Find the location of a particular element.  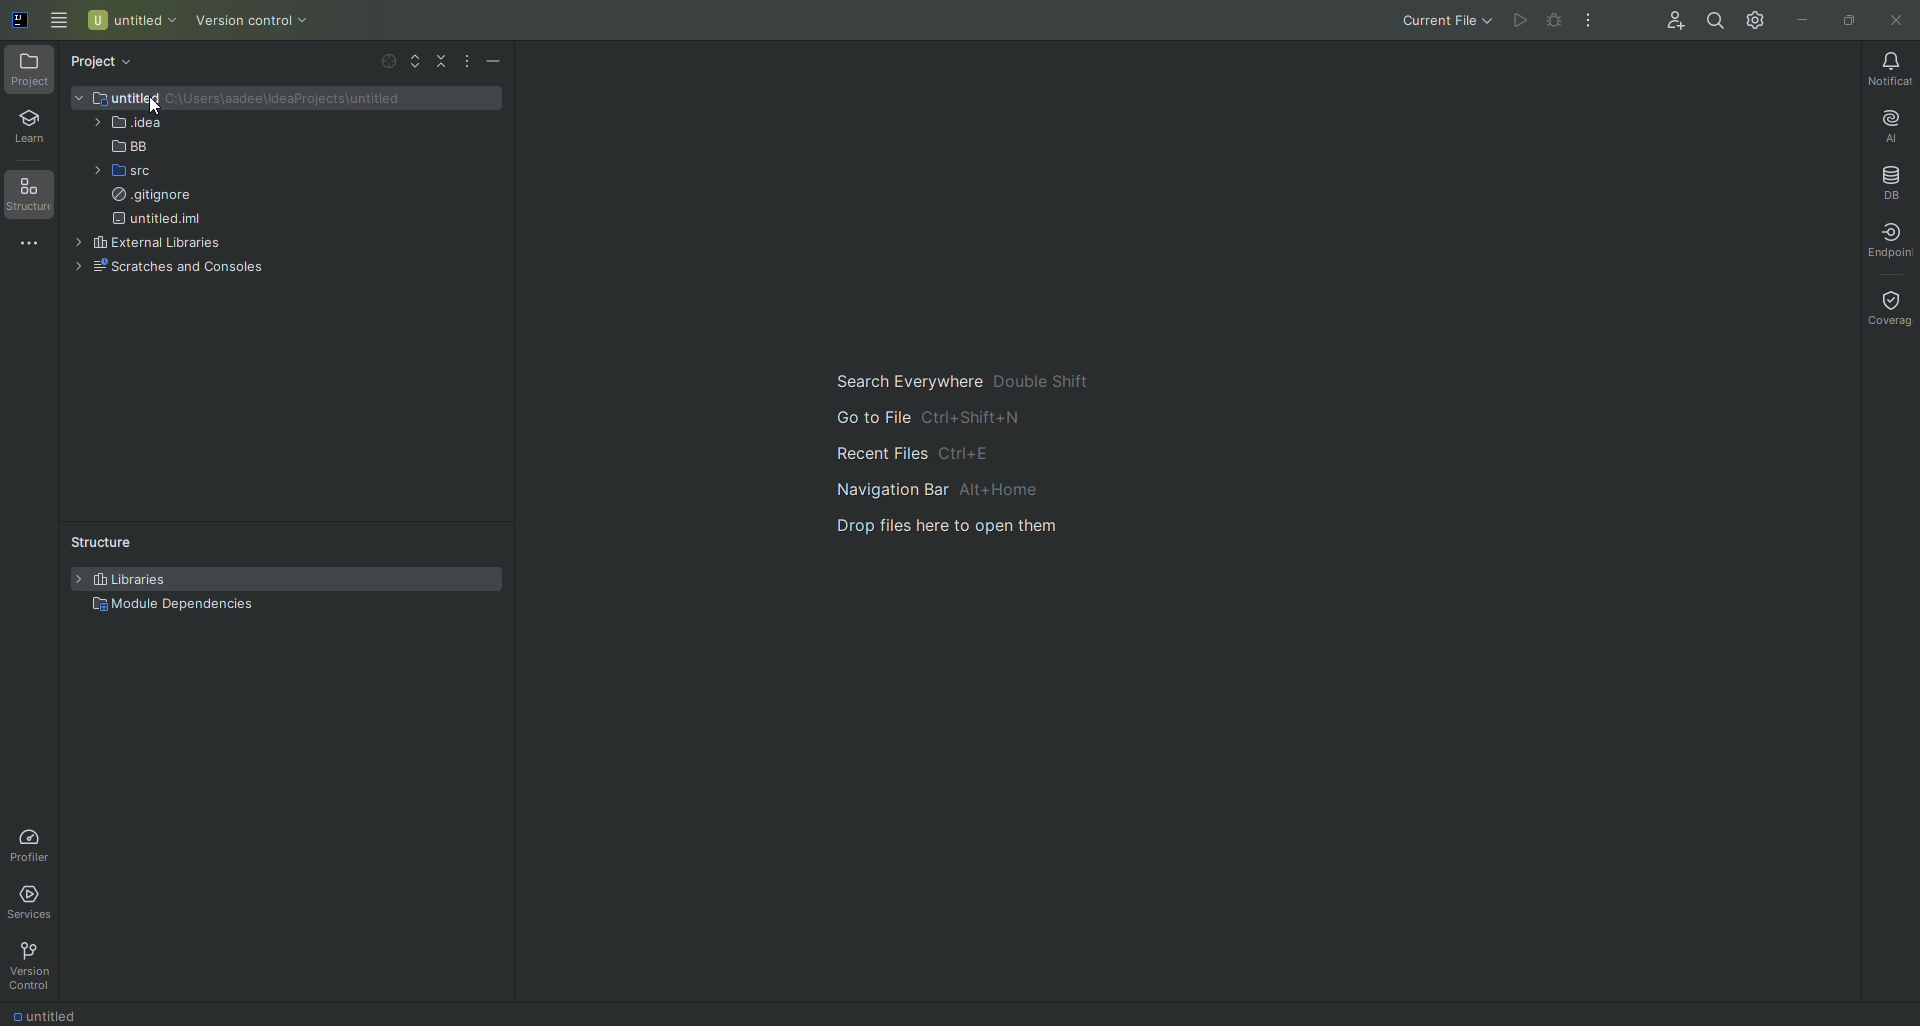

Project is located at coordinates (30, 71).